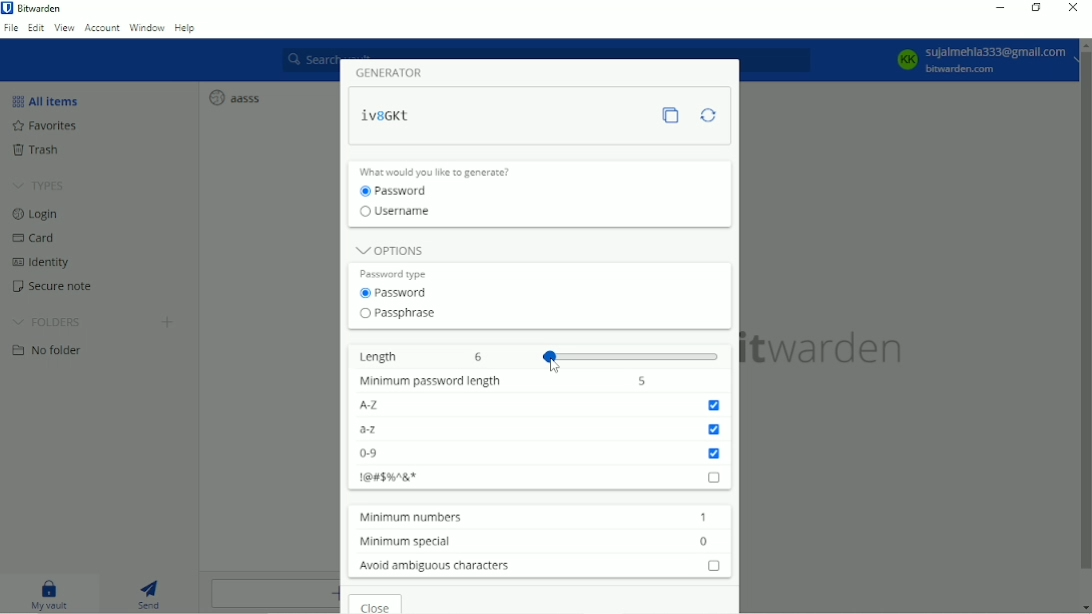 The image size is (1092, 614). What do you see at coordinates (37, 150) in the screenshot?
I see `Trash` at bounding box center [37, 150].